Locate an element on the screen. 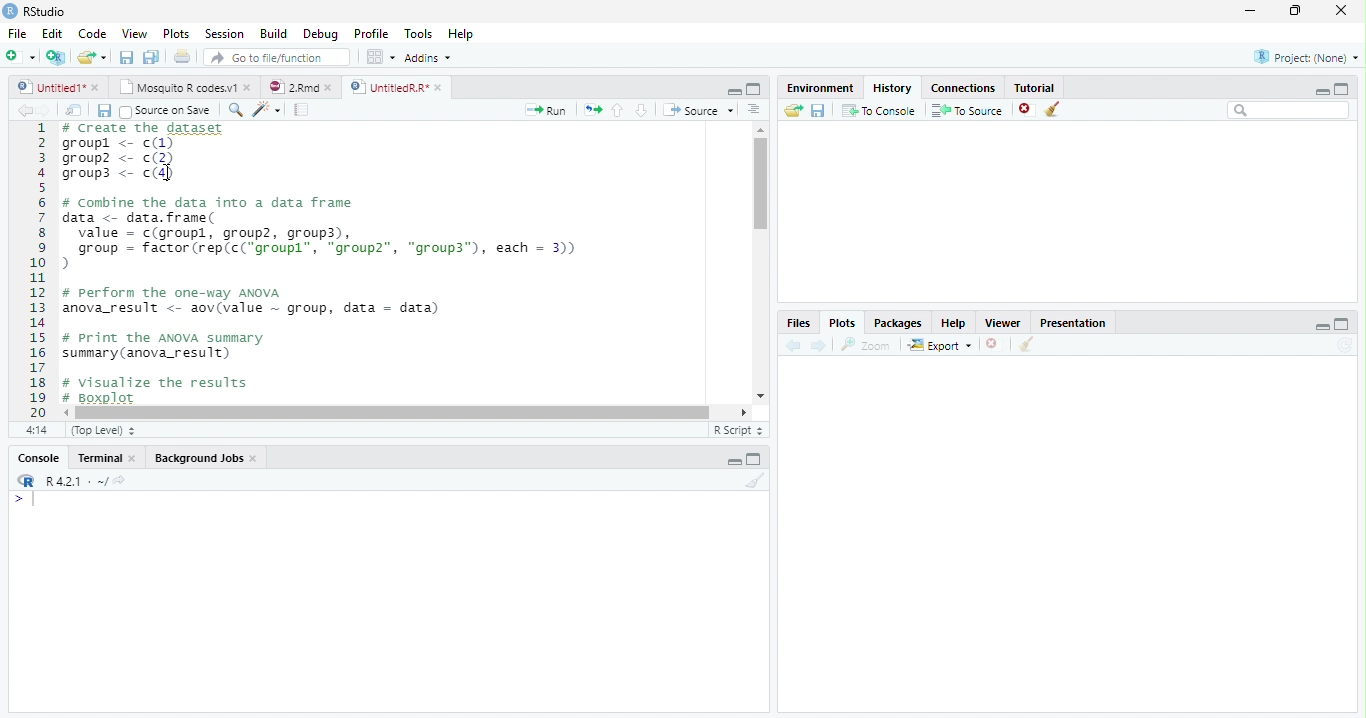  back is located at coordinates (797, 343).